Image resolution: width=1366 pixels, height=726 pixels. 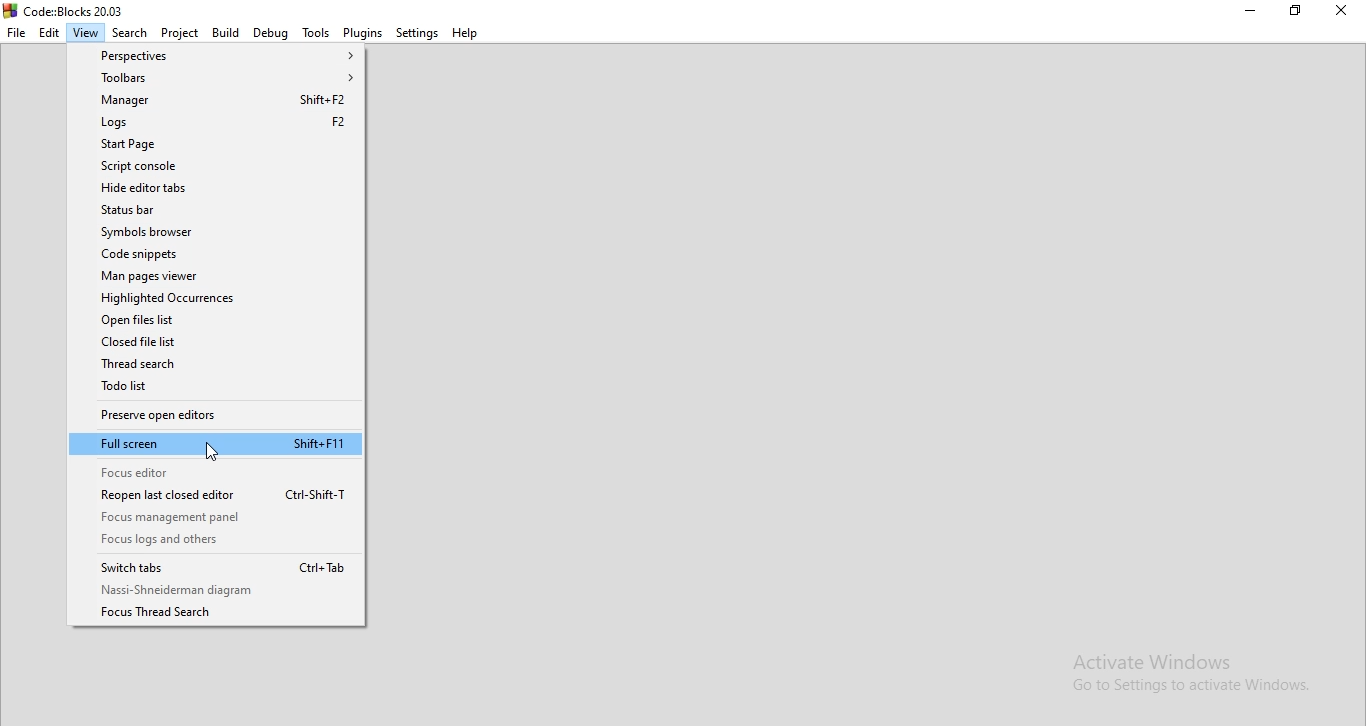 What do you see at coordinates (215, 453) in the screenshot?
I see `Cursor` at bounding box center [215, 453].